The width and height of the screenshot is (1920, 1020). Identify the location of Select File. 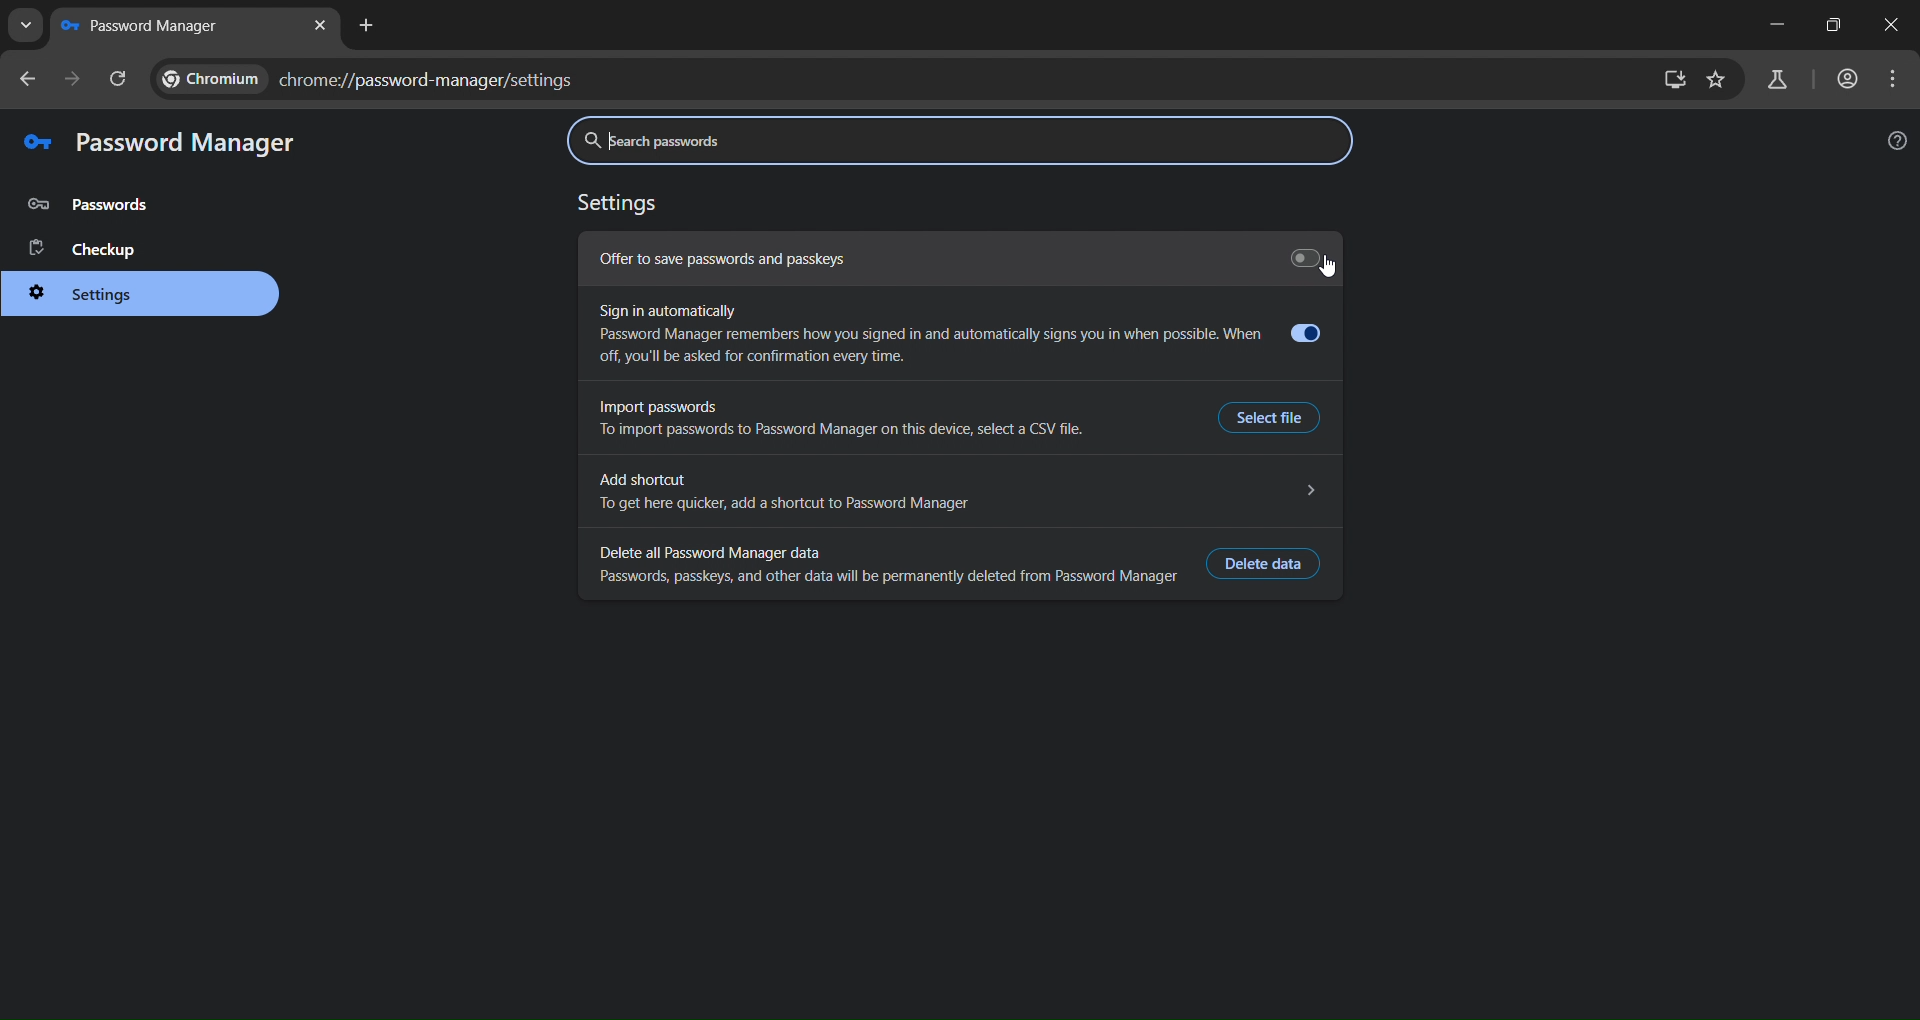
(1266, 415).